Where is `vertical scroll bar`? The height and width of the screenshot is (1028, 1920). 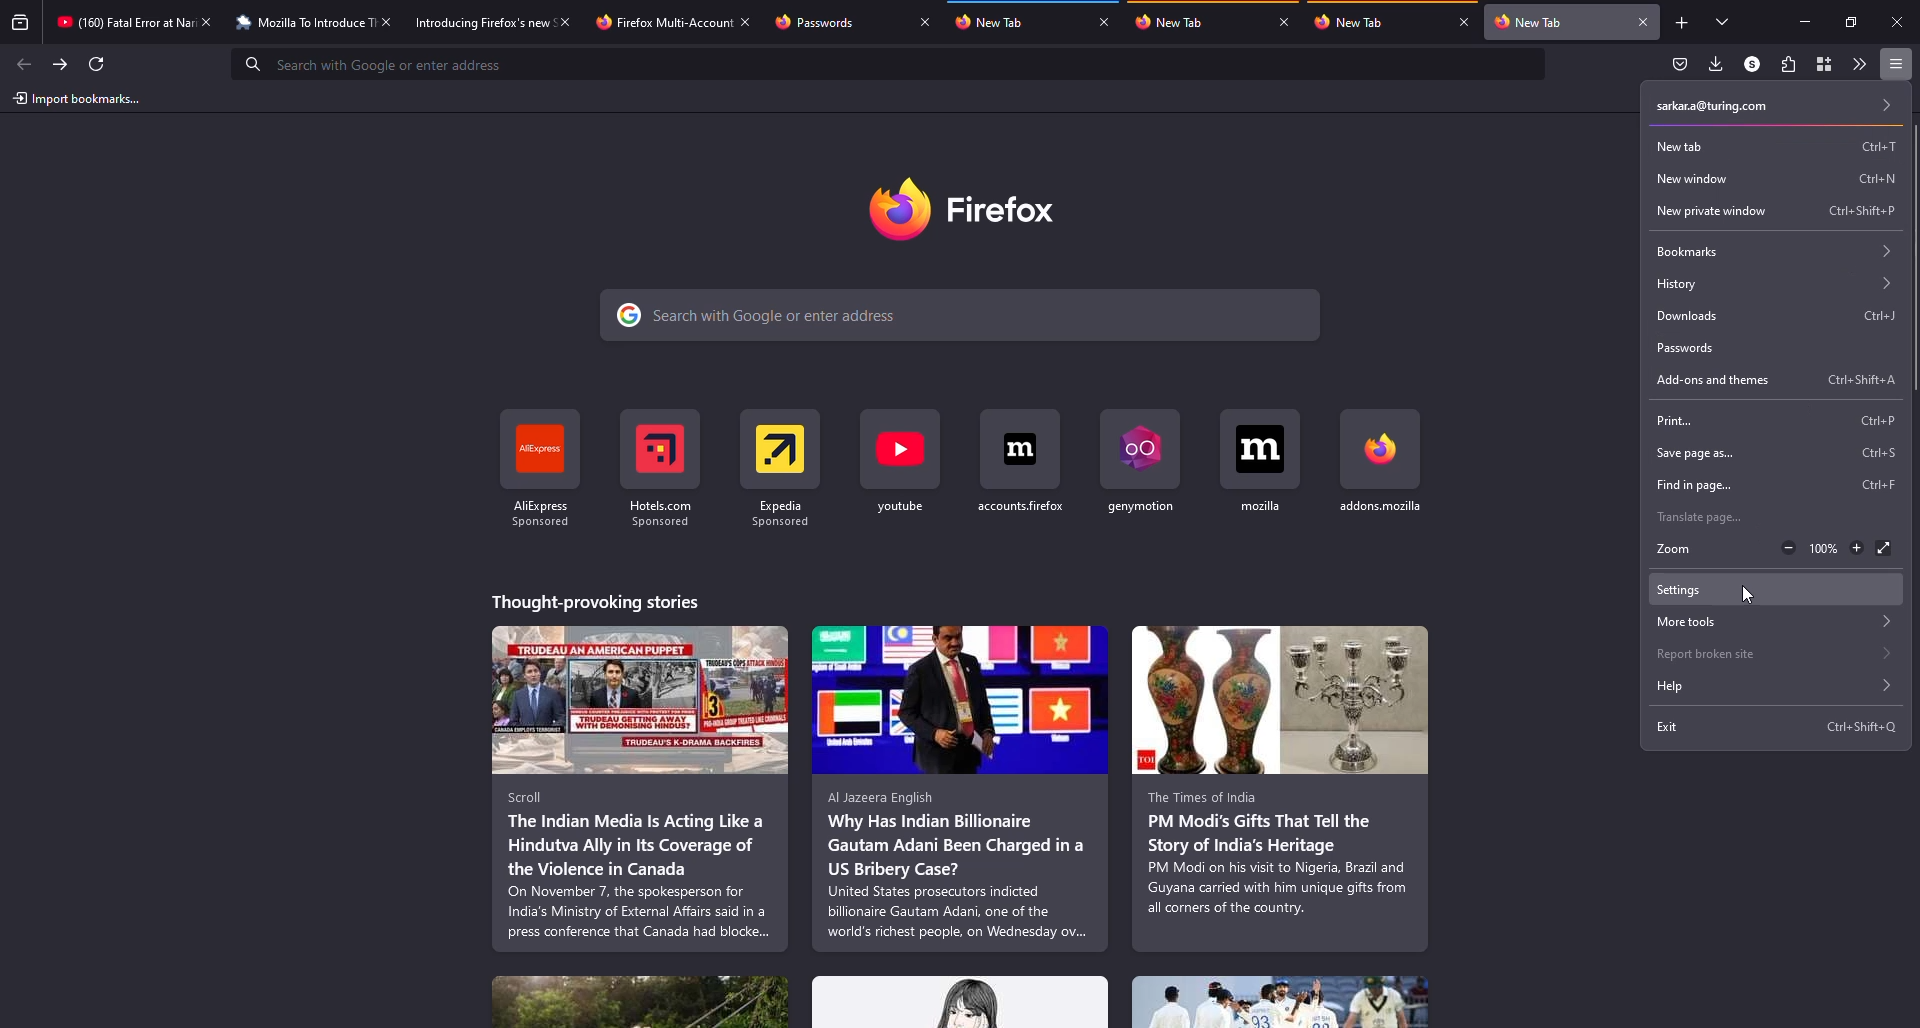
vertical scroll bar is located at coordinates (1919, 257).